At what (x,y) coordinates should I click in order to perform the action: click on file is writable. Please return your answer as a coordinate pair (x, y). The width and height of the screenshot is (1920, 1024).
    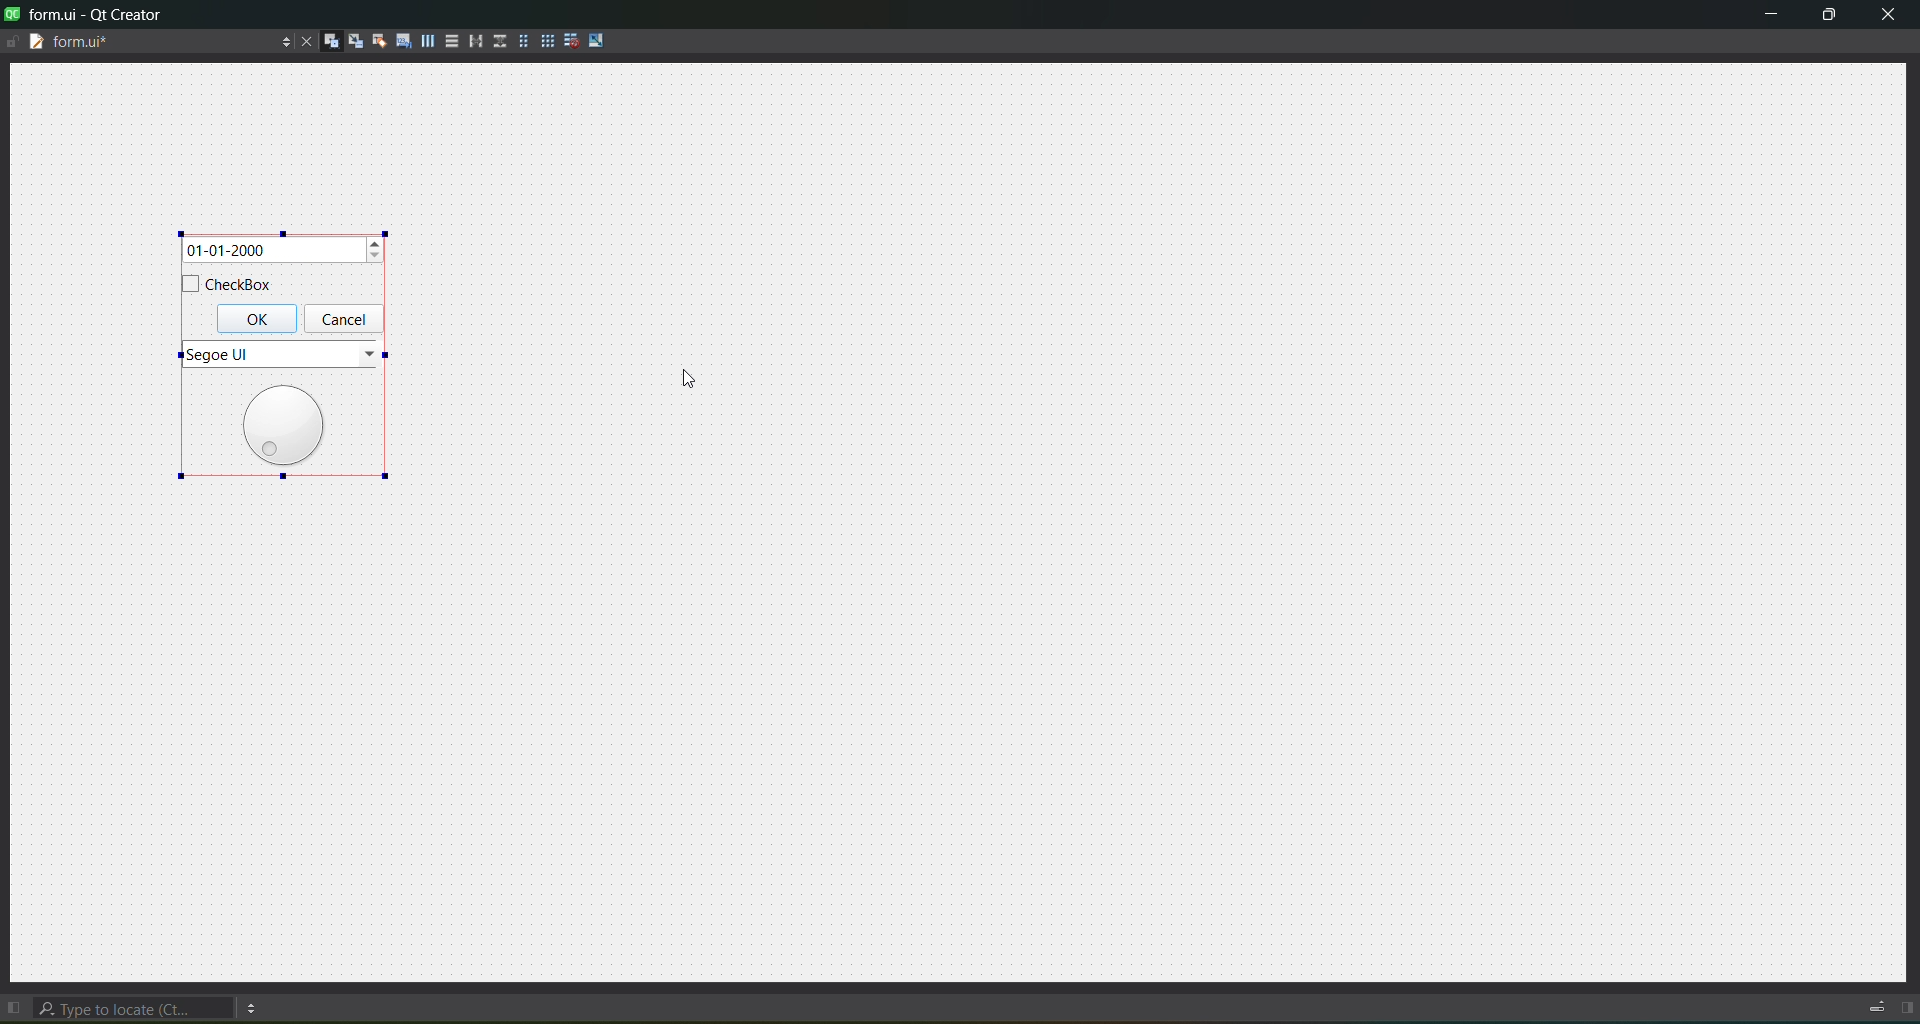
    Looking at the image, I should click on (12, 40).